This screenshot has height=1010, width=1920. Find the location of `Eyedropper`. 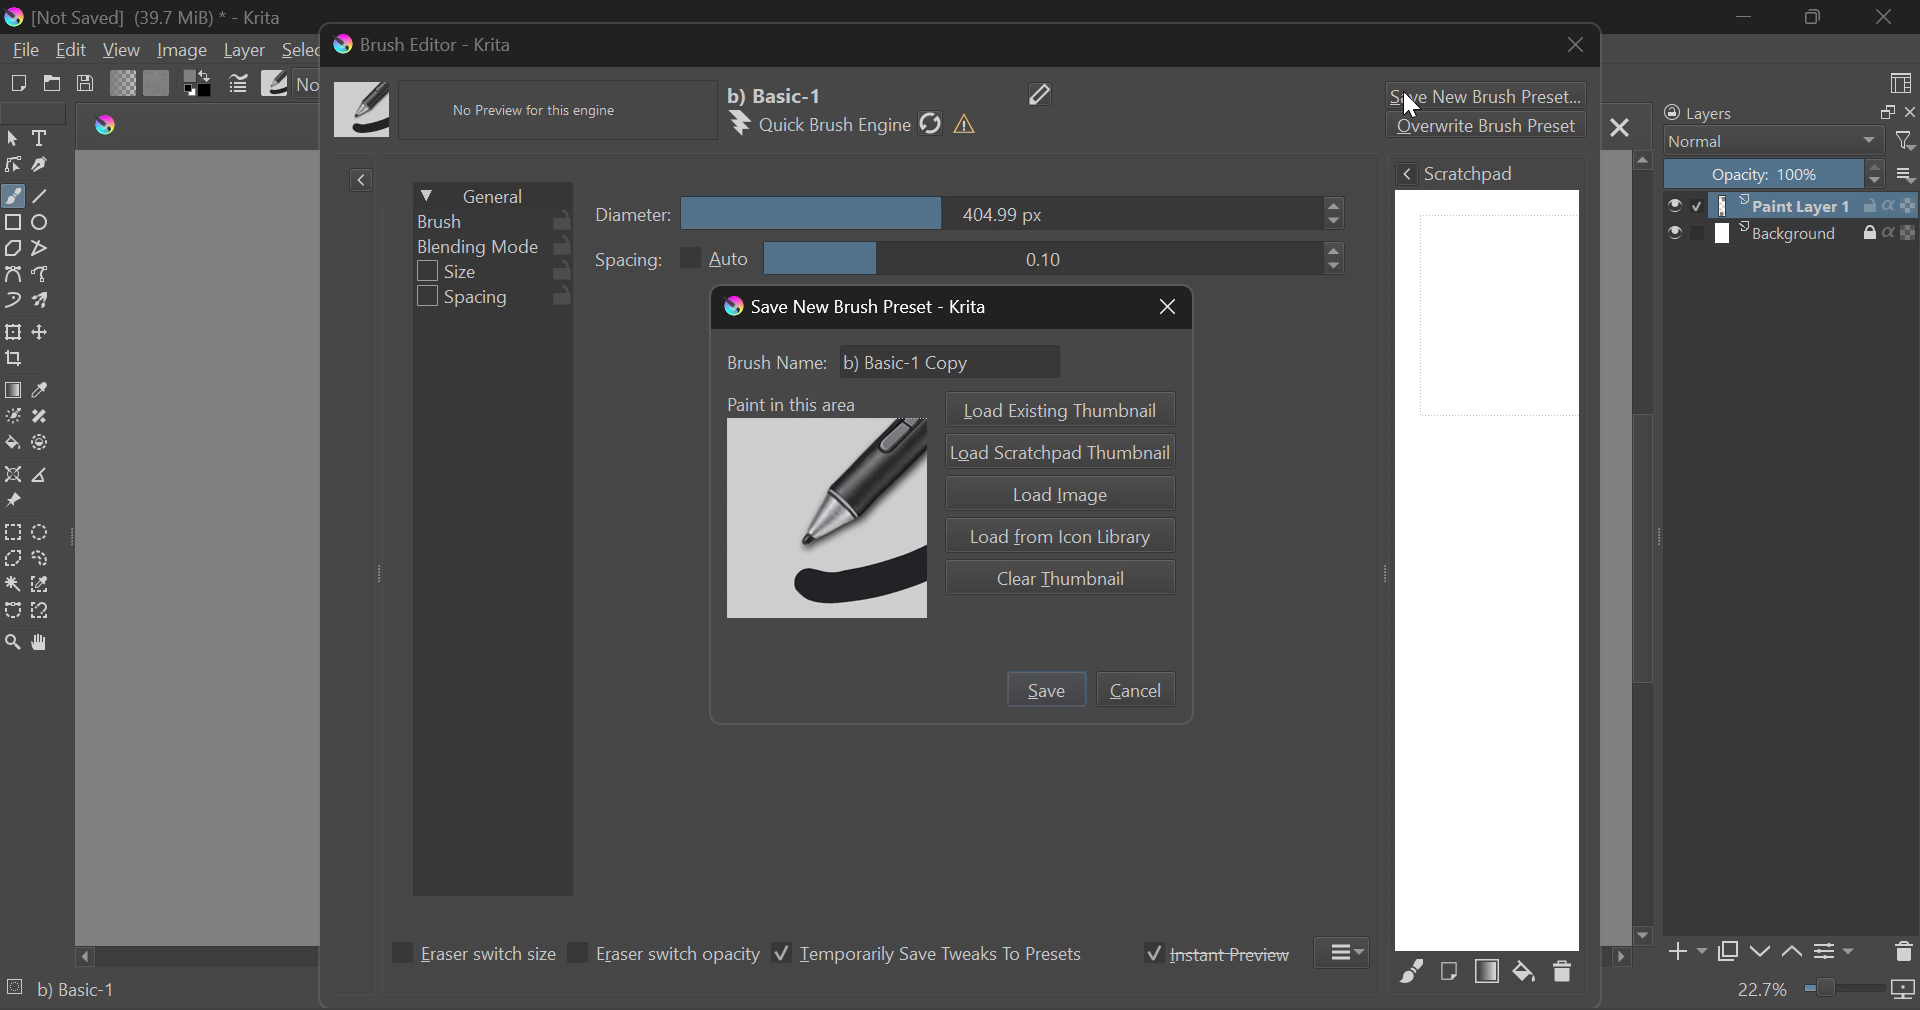

Eyedropper is located at coordinates (44, 390).